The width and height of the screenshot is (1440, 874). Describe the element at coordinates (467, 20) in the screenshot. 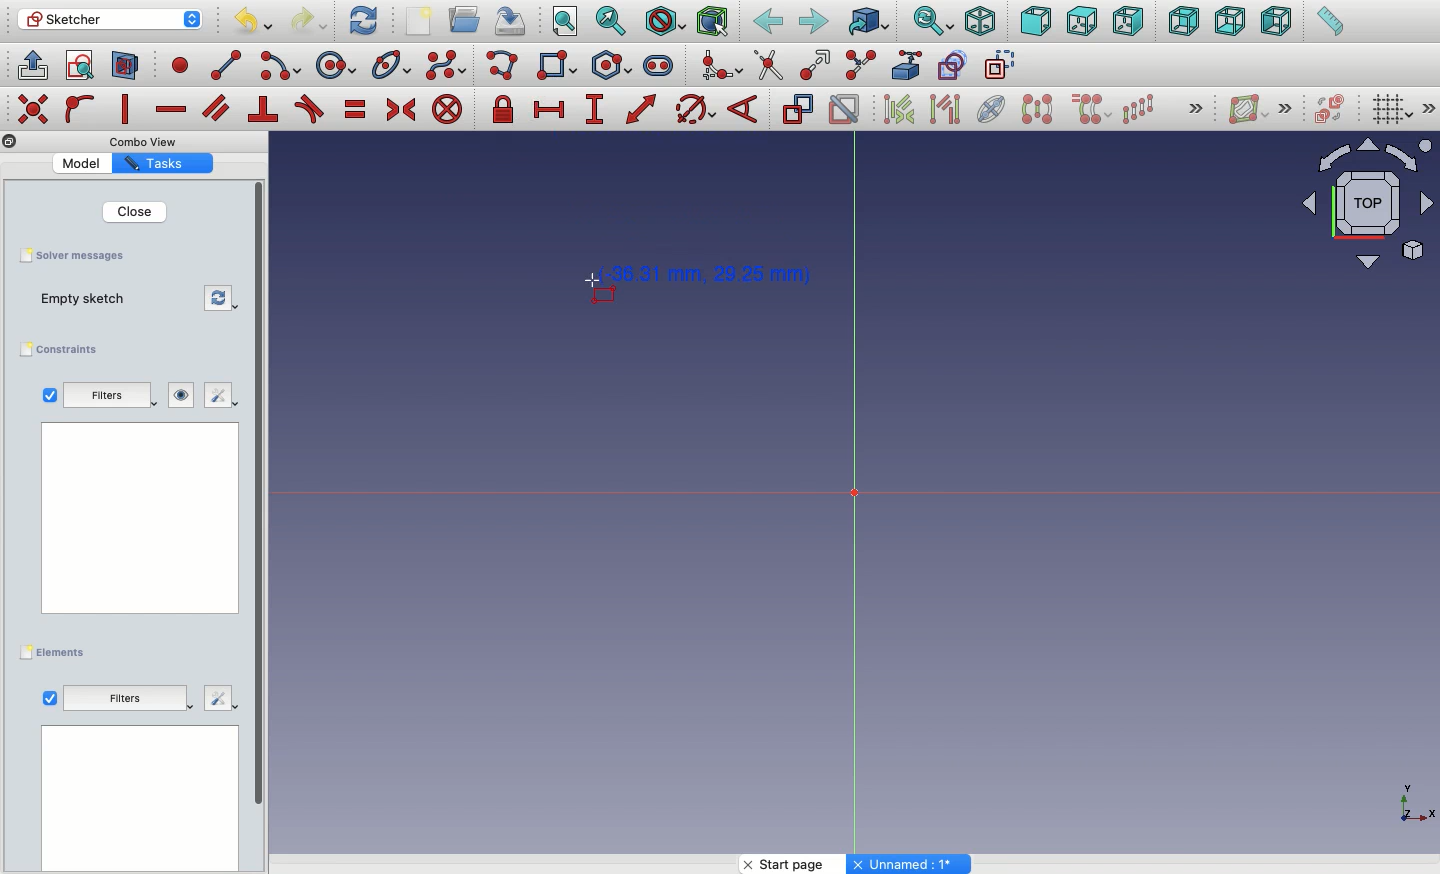

I see `Open` at that location.